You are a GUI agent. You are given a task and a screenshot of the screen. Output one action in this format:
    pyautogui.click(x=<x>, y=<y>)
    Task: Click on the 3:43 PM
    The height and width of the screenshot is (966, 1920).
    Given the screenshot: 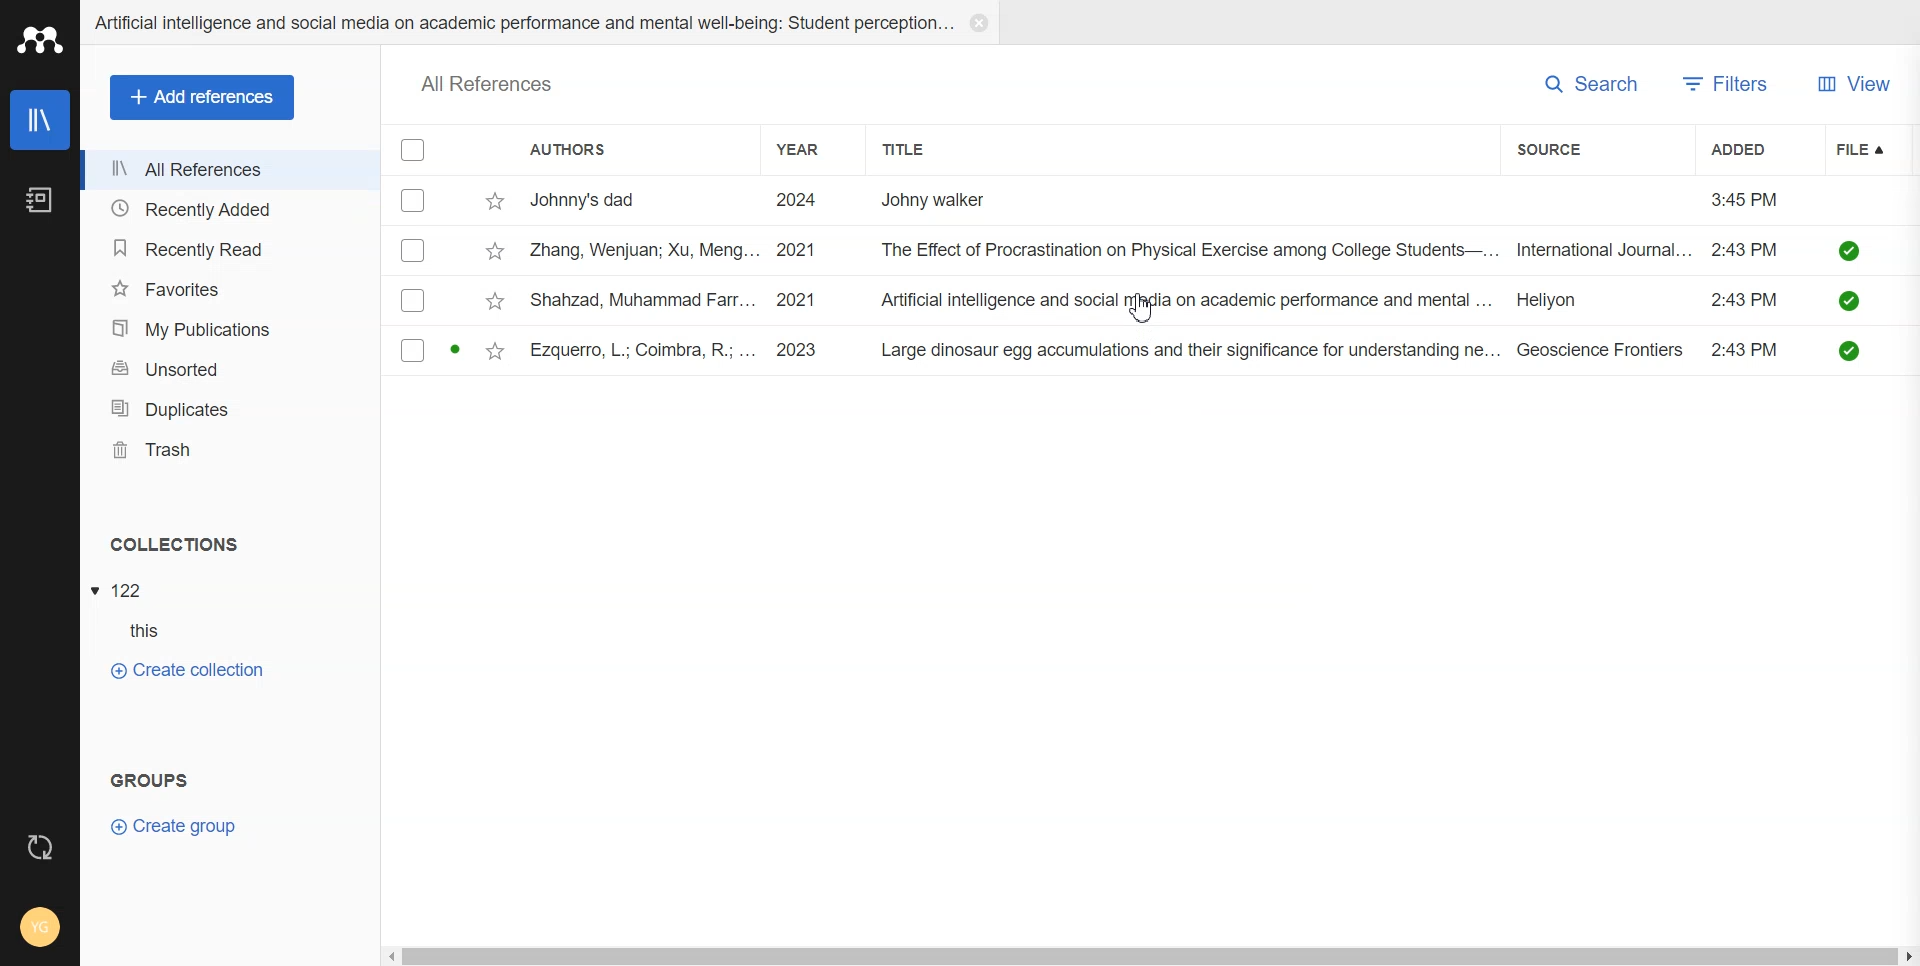 What is the action you would take?
    pyautogui.click(x=1745, y=299)
    